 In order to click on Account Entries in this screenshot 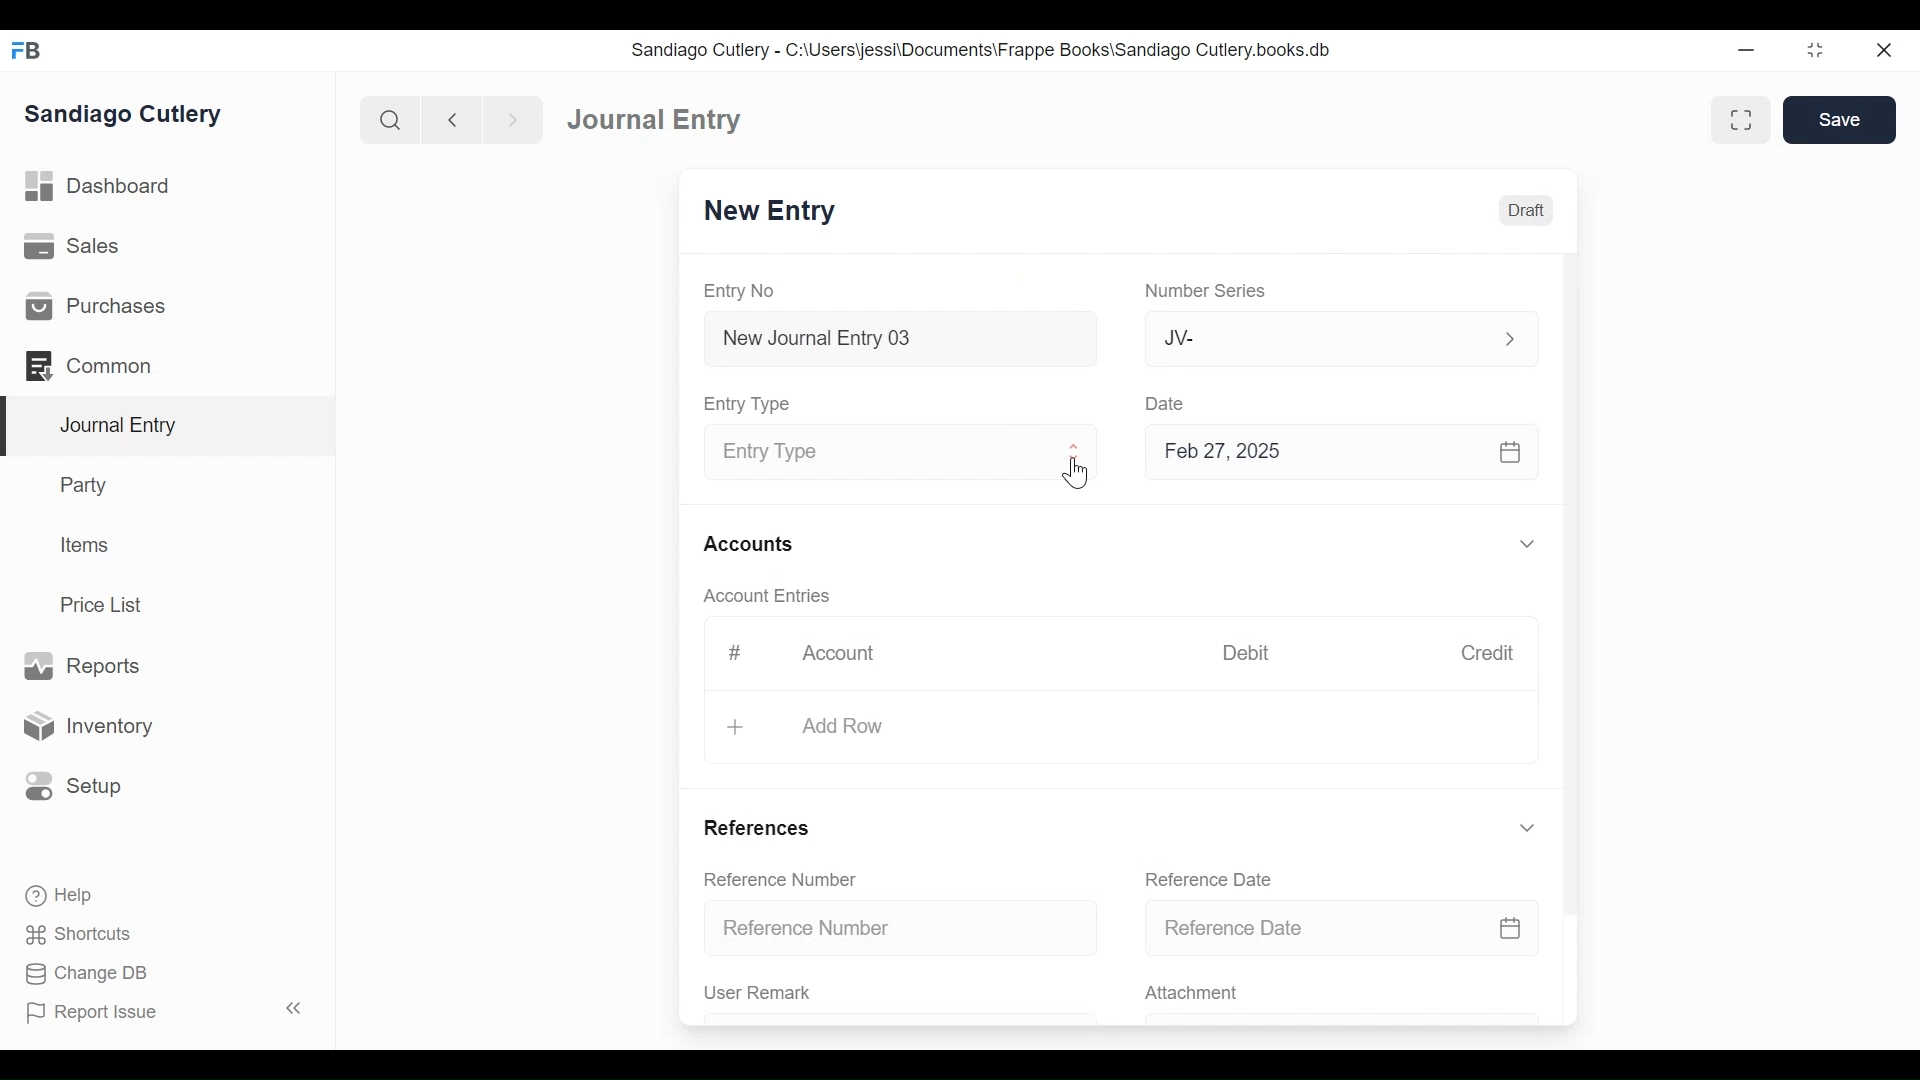, I will do `click(765, 596)`.